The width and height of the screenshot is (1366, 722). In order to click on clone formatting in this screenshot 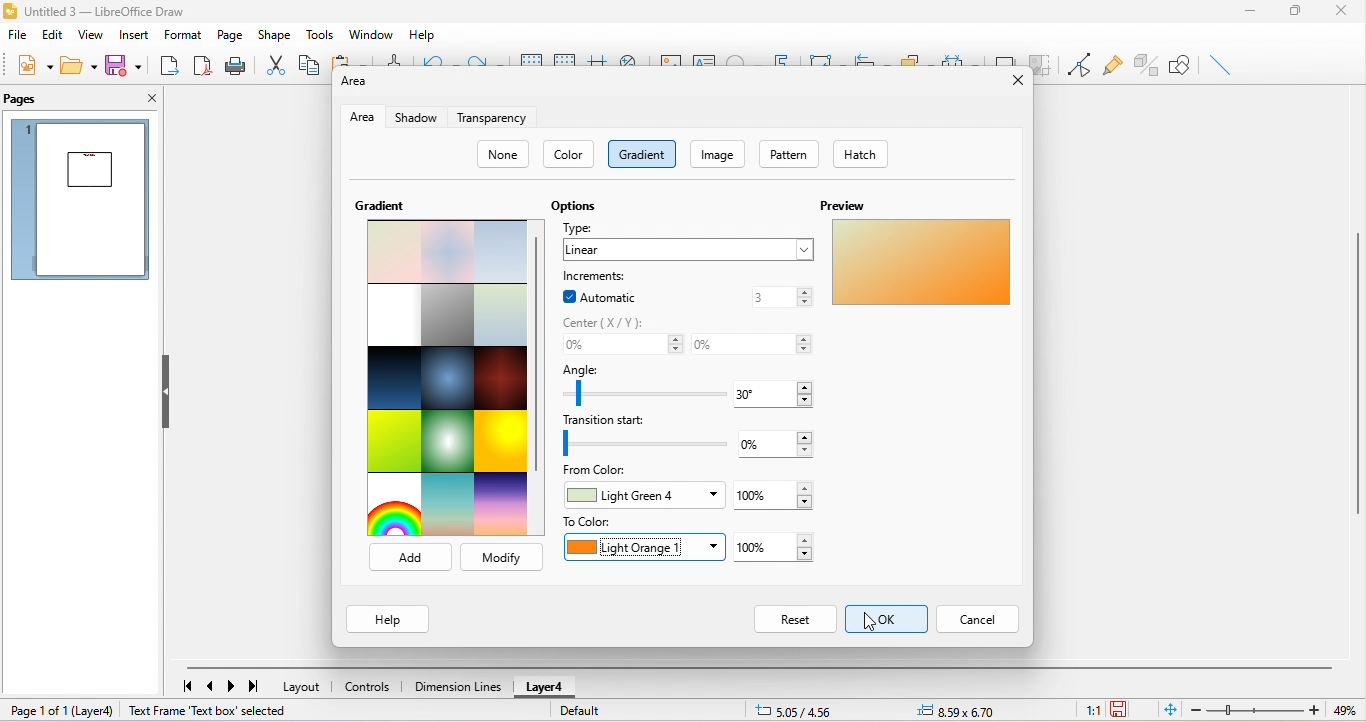, I will do `click(393, 58)`.